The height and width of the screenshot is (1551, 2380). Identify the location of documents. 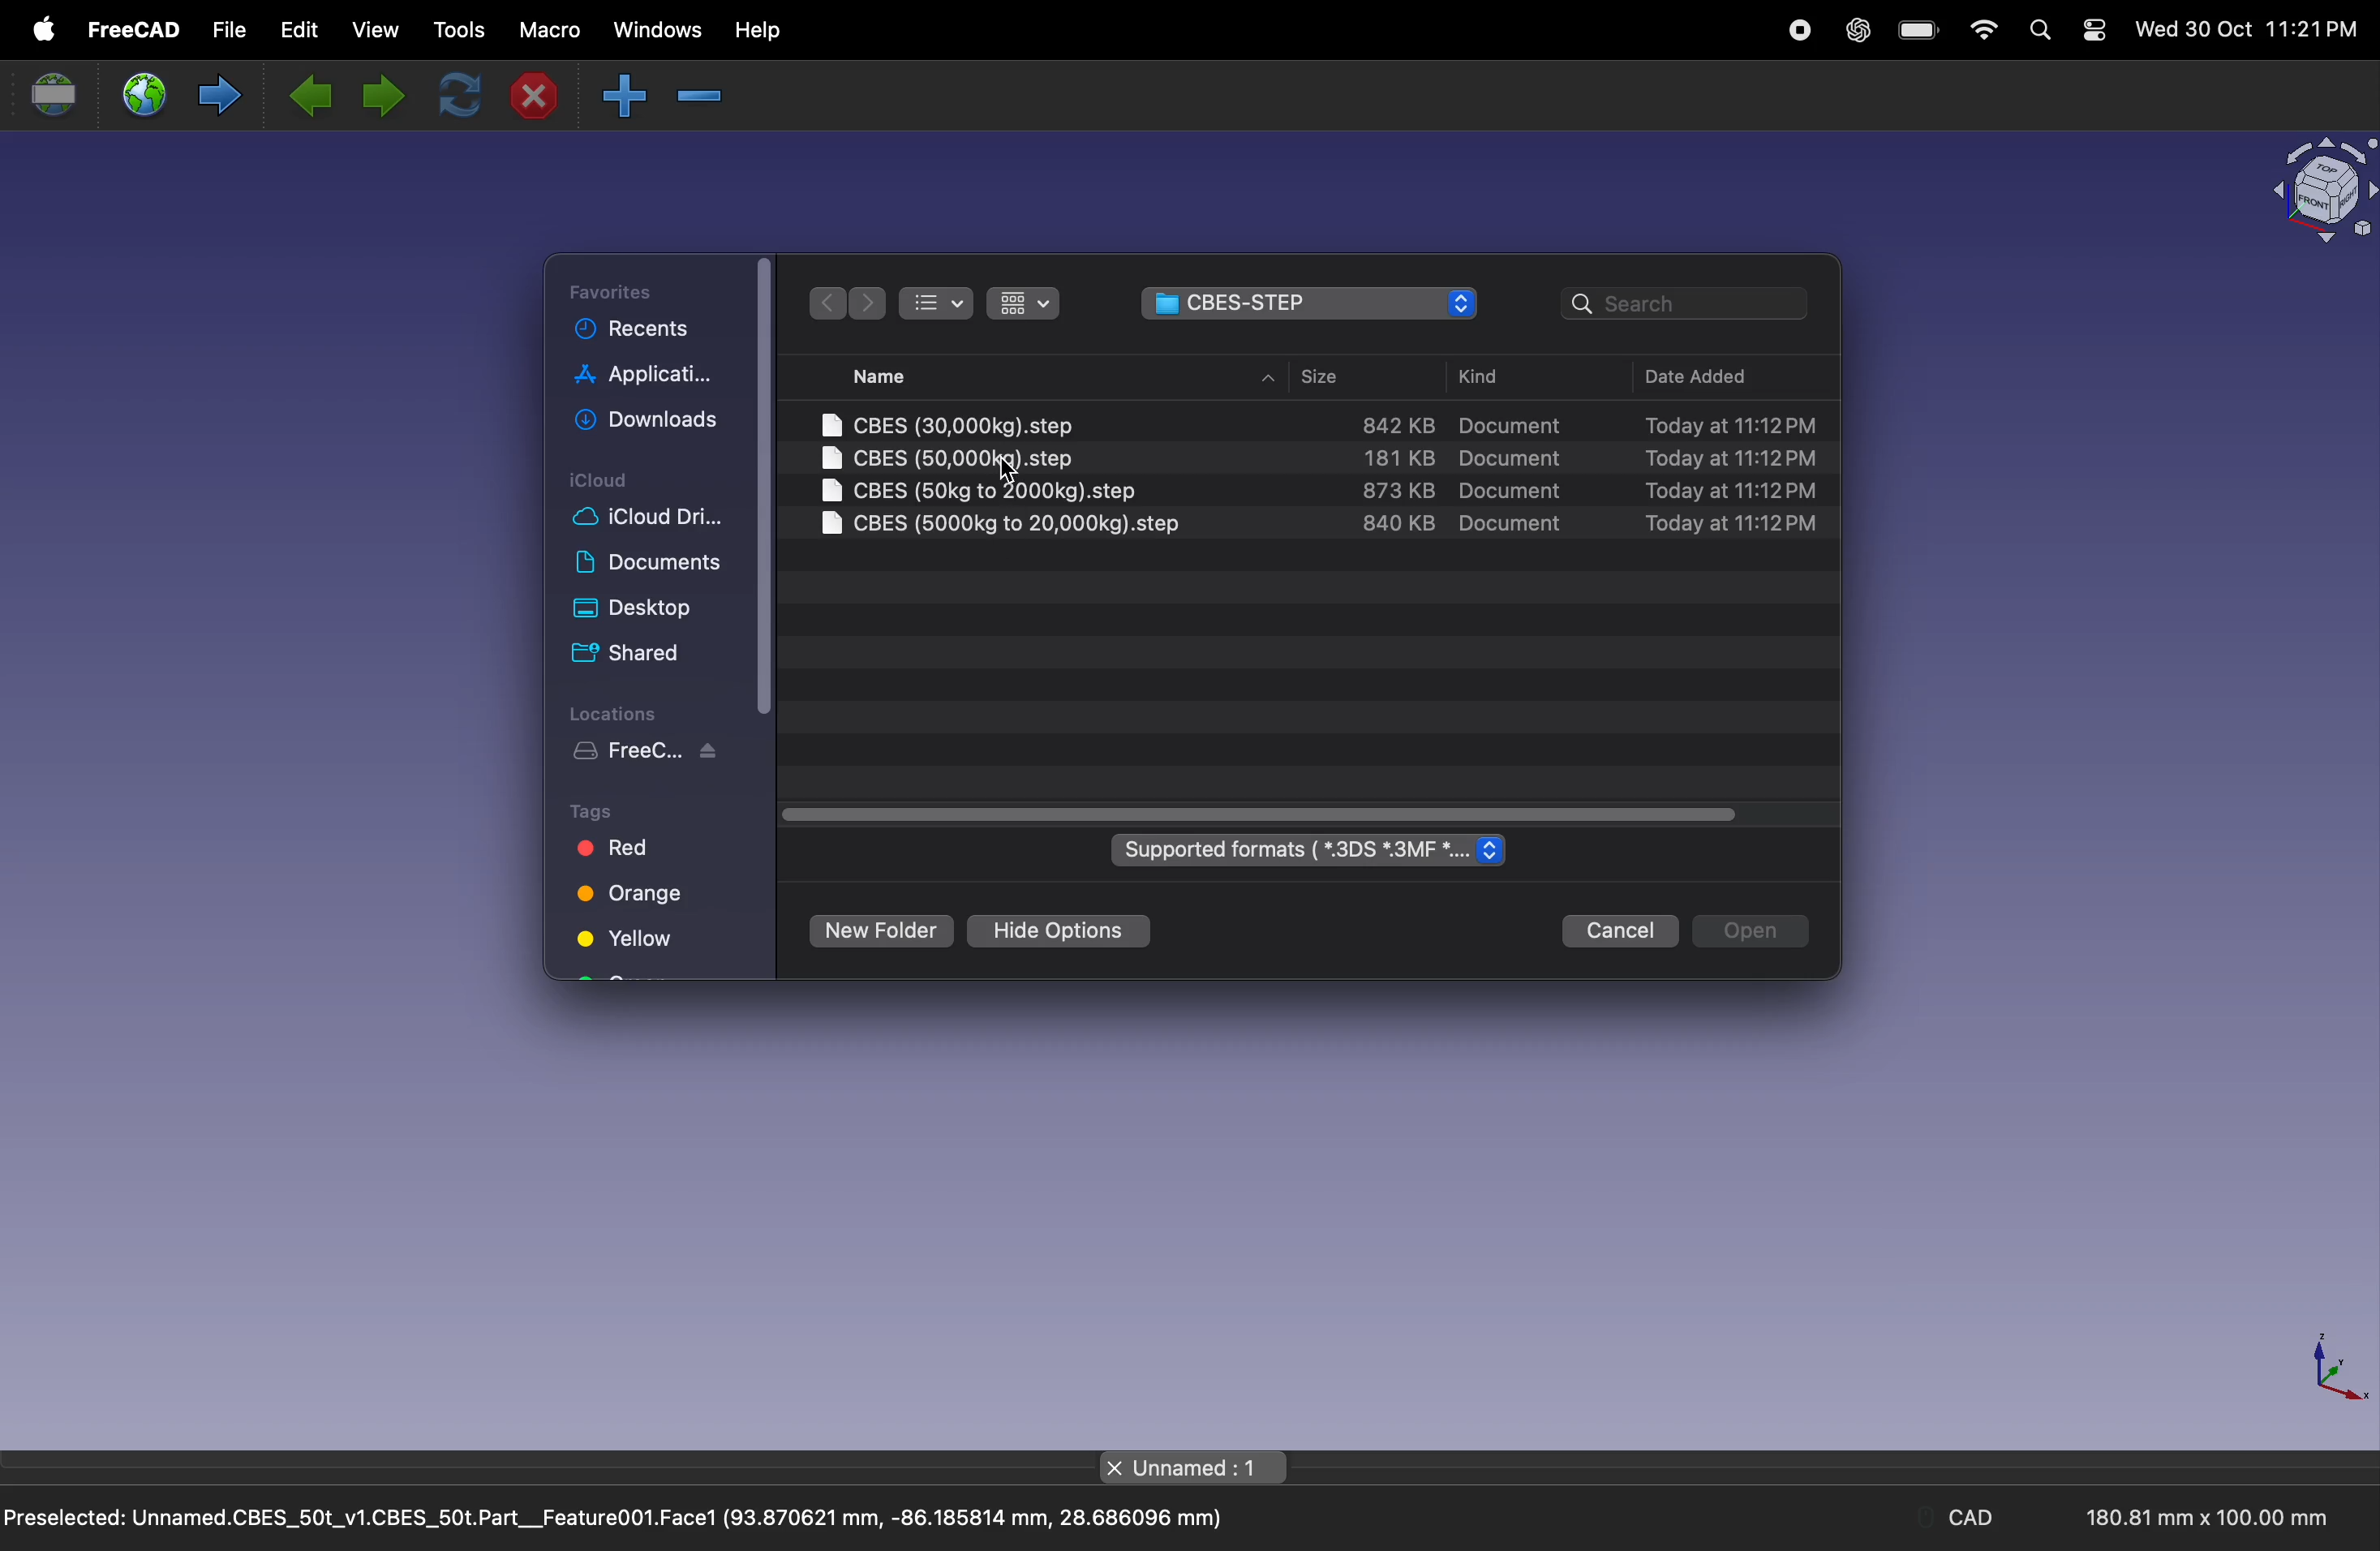
(648, 561).